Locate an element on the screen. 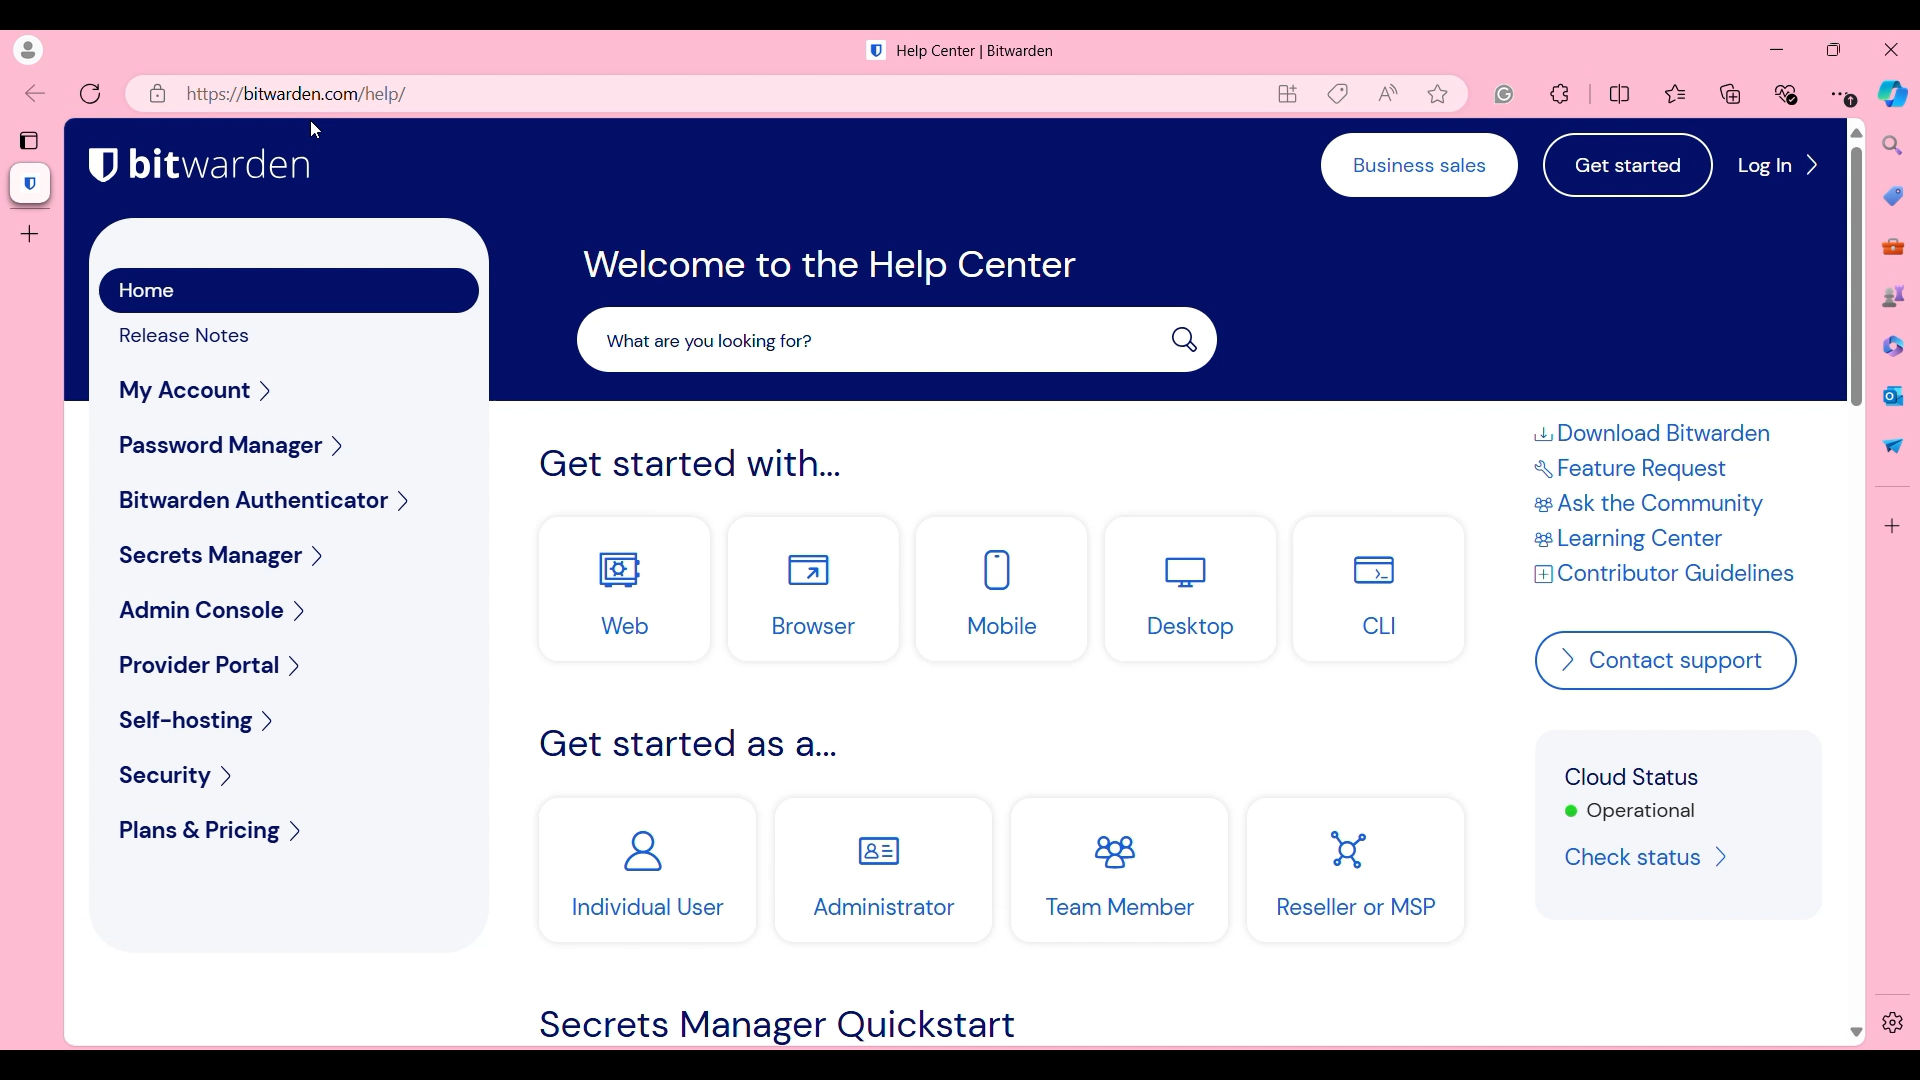  Browser AI is located at coordinates (1894, 94).